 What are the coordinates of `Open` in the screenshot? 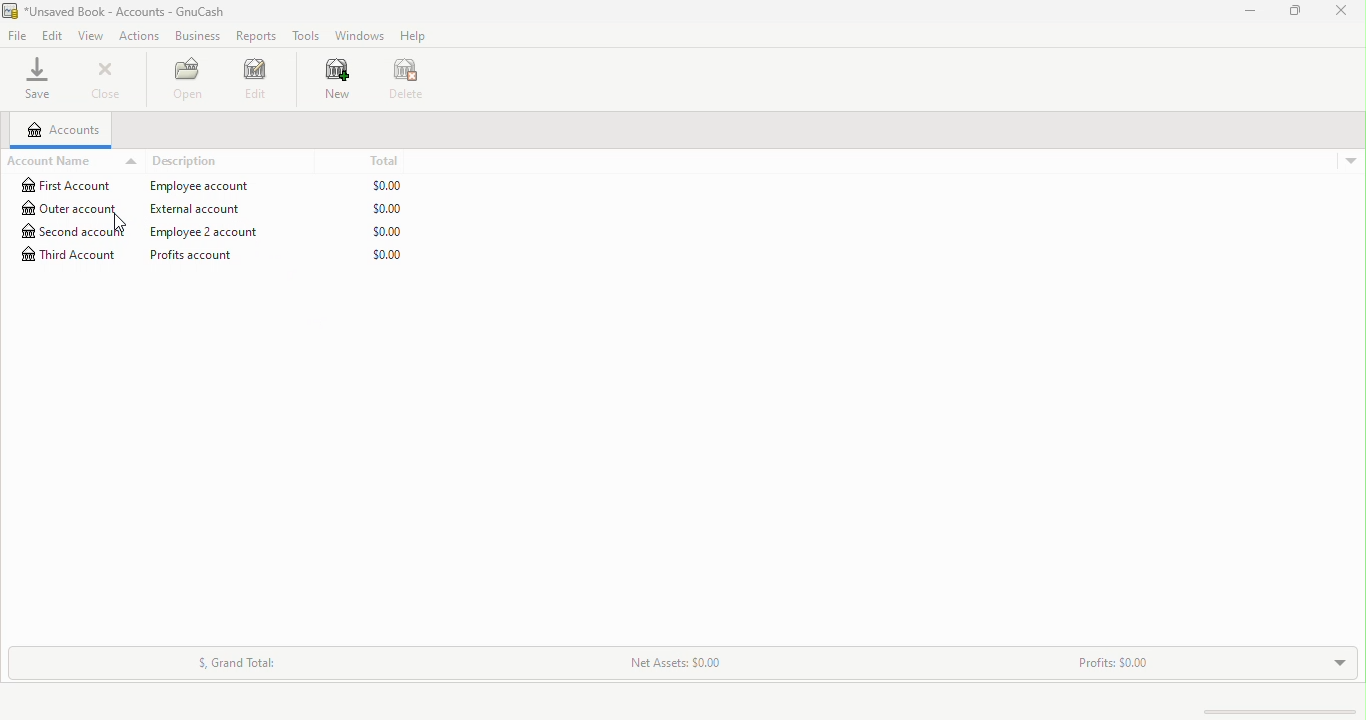 It's located at (195, 80).